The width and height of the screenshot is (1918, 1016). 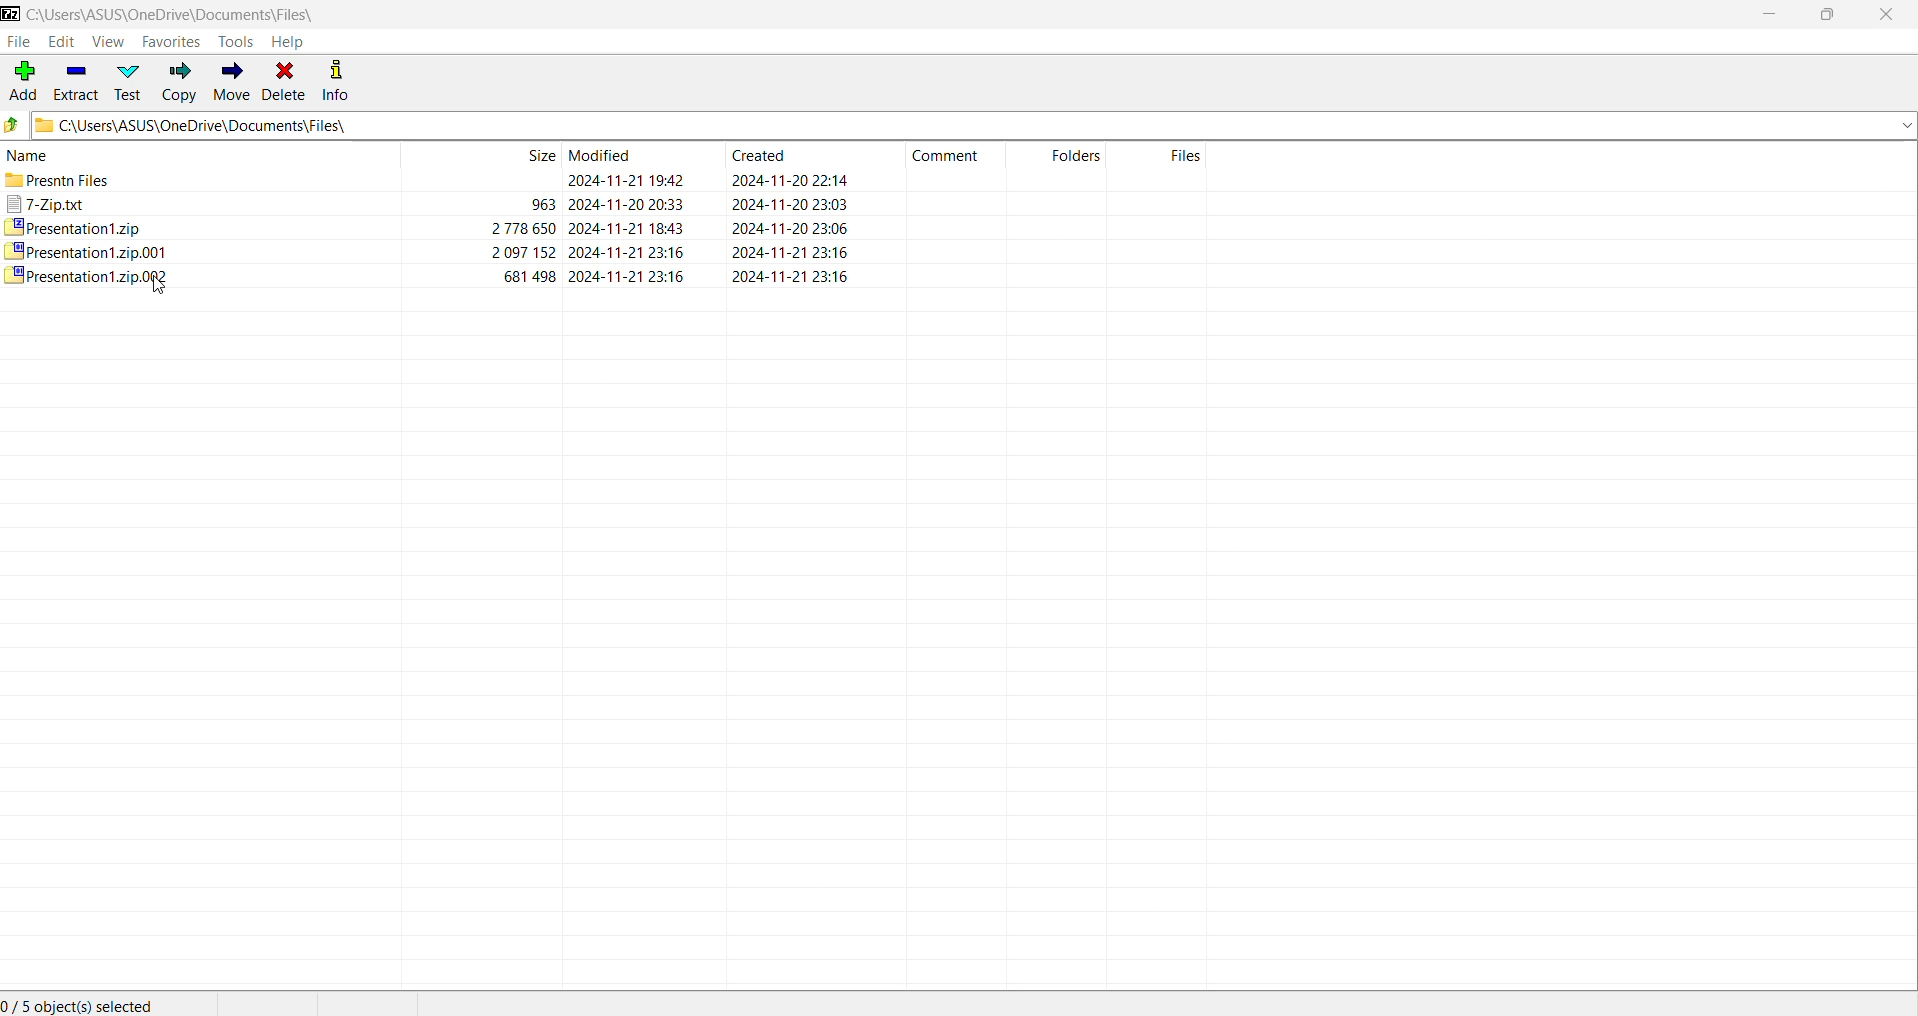 What do you see at coordinates (201, 157) in the screenshot?
I see `Name` at bounding box center [201, 157].